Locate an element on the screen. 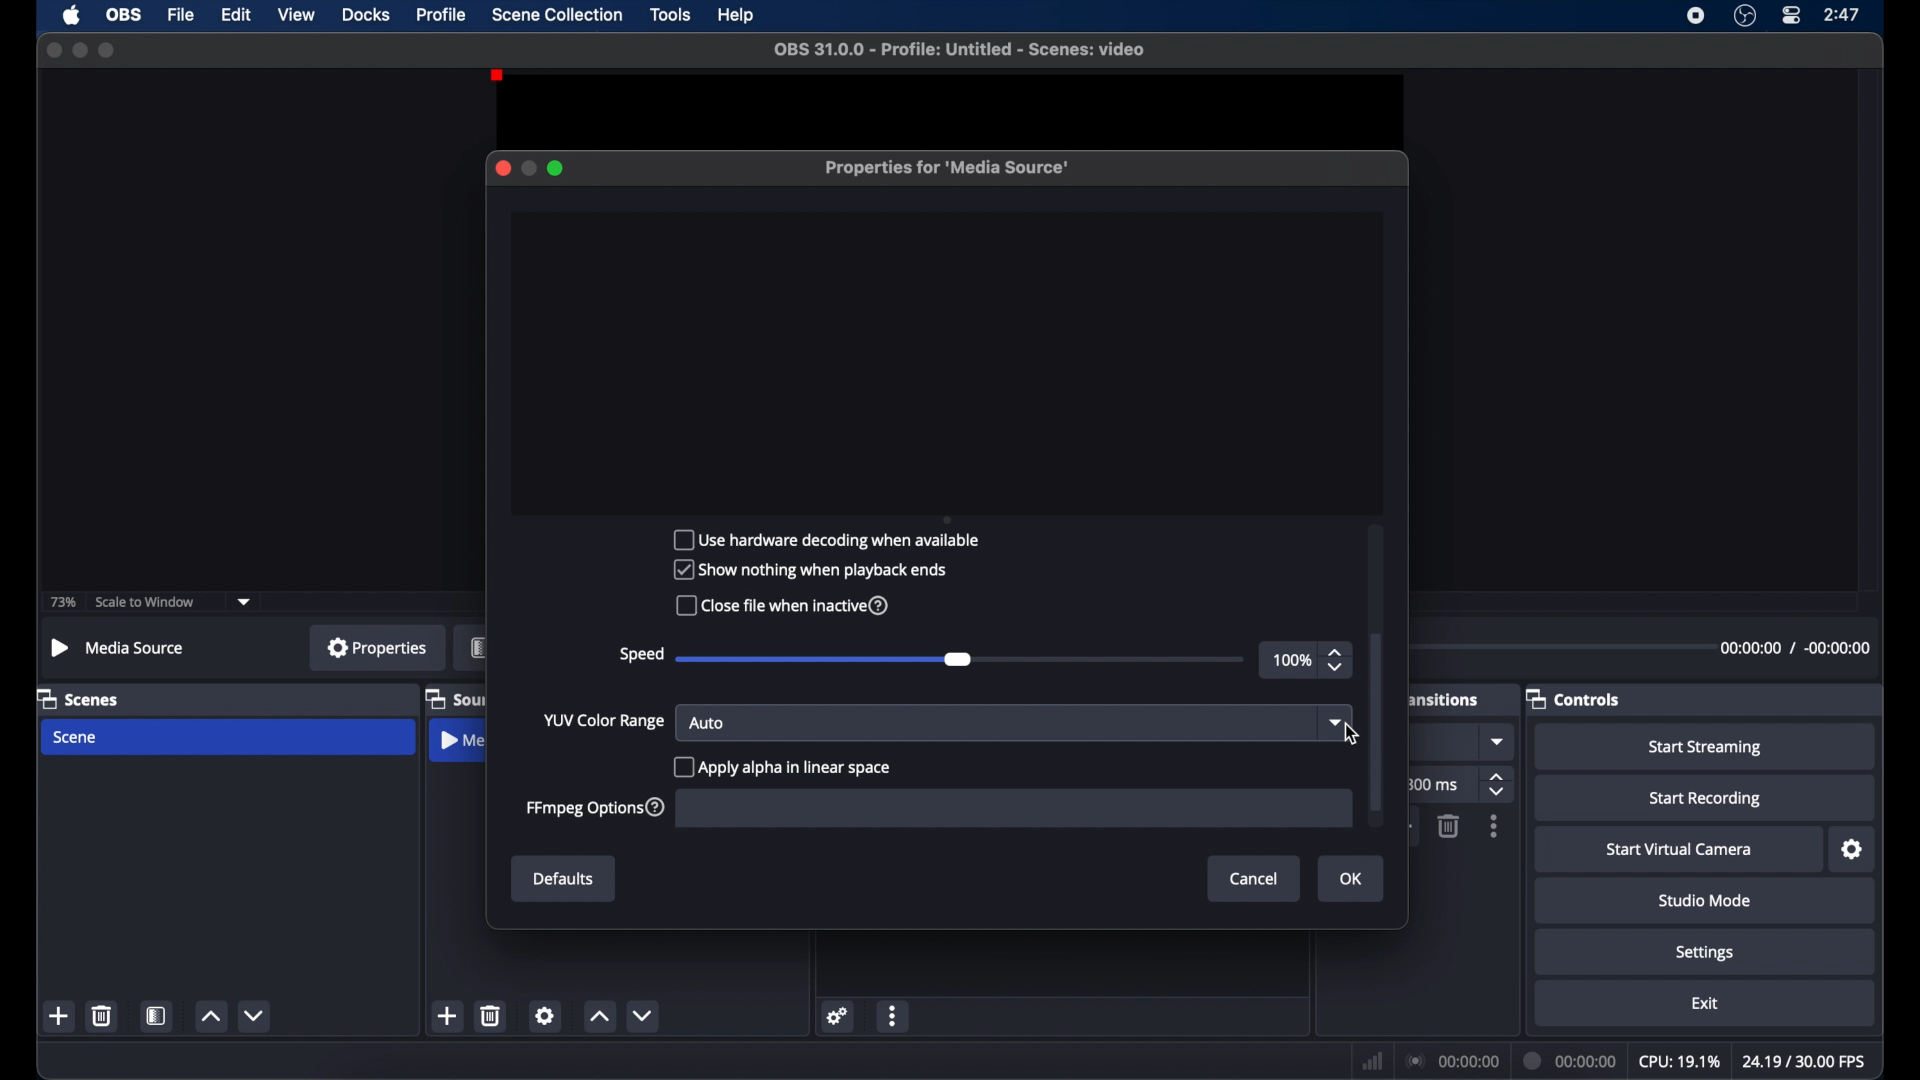 The width and height of the screenshot is (1920, 1080). dropdown is located at coordinates (1499, 741).